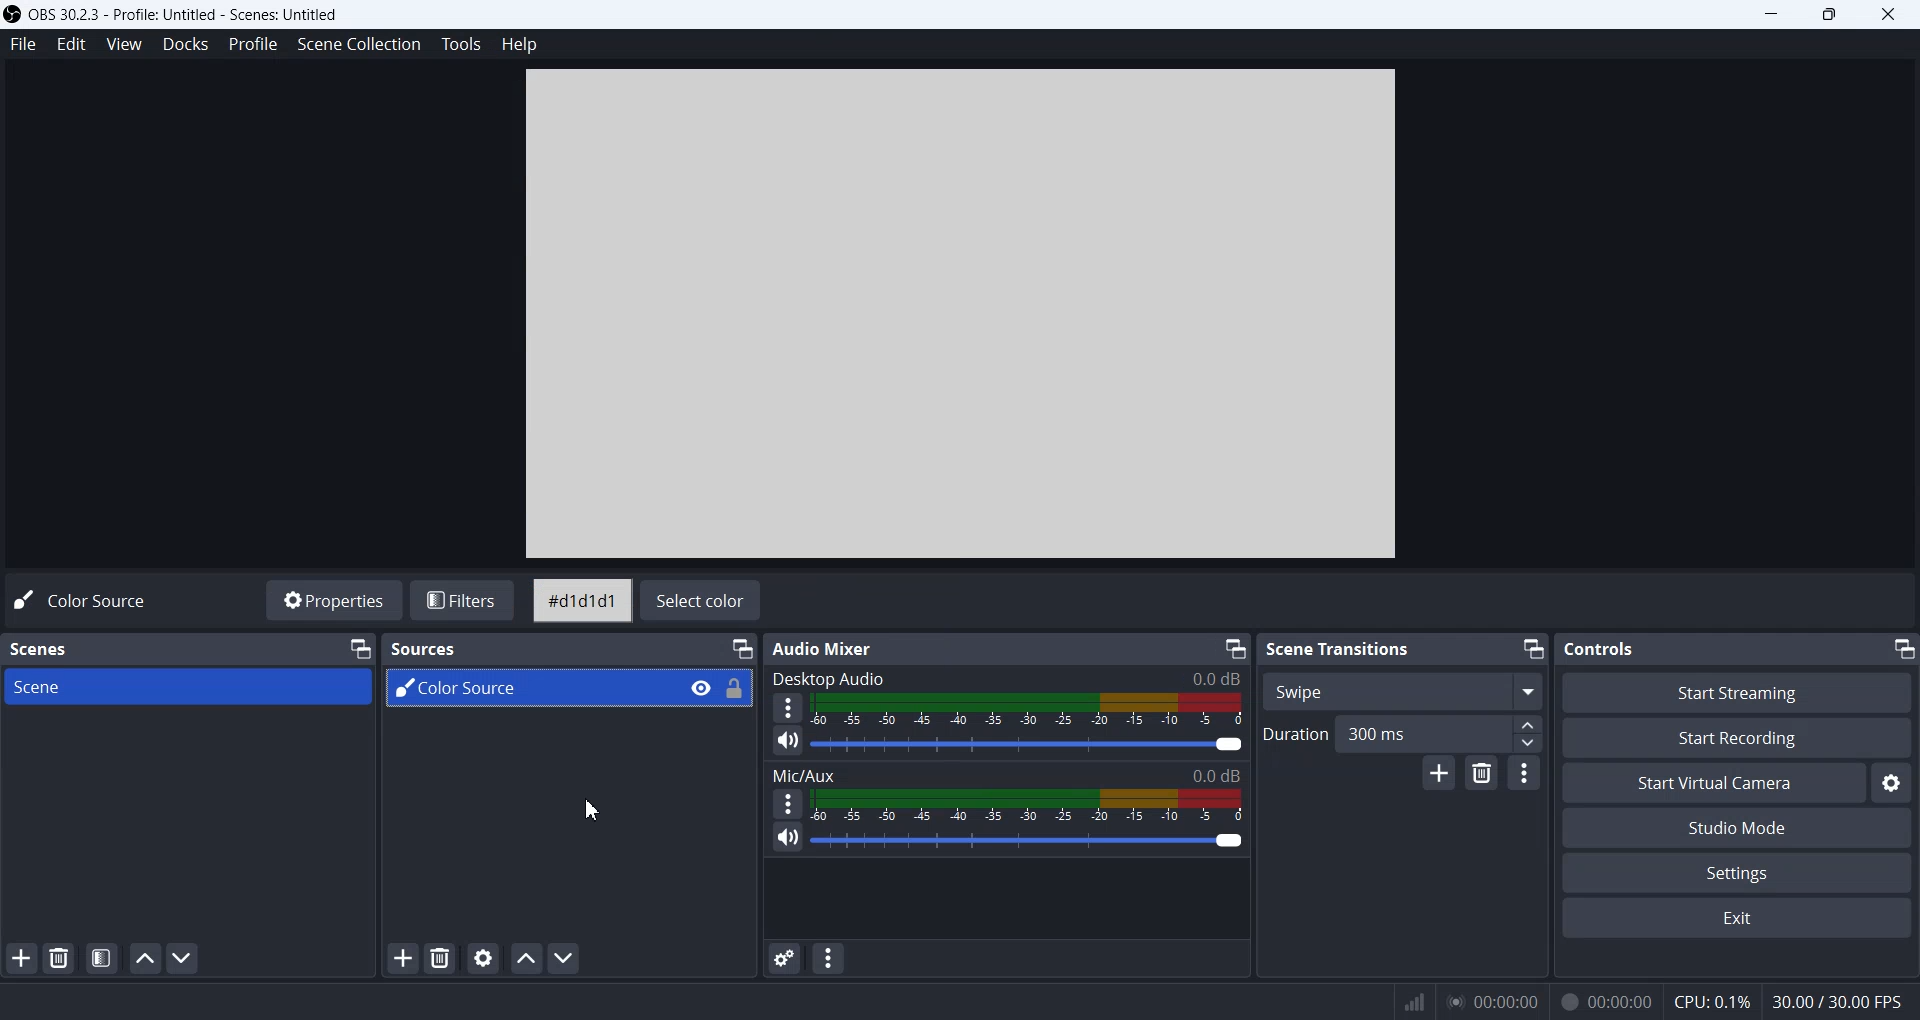  I want to click on More, so click(788, 708).